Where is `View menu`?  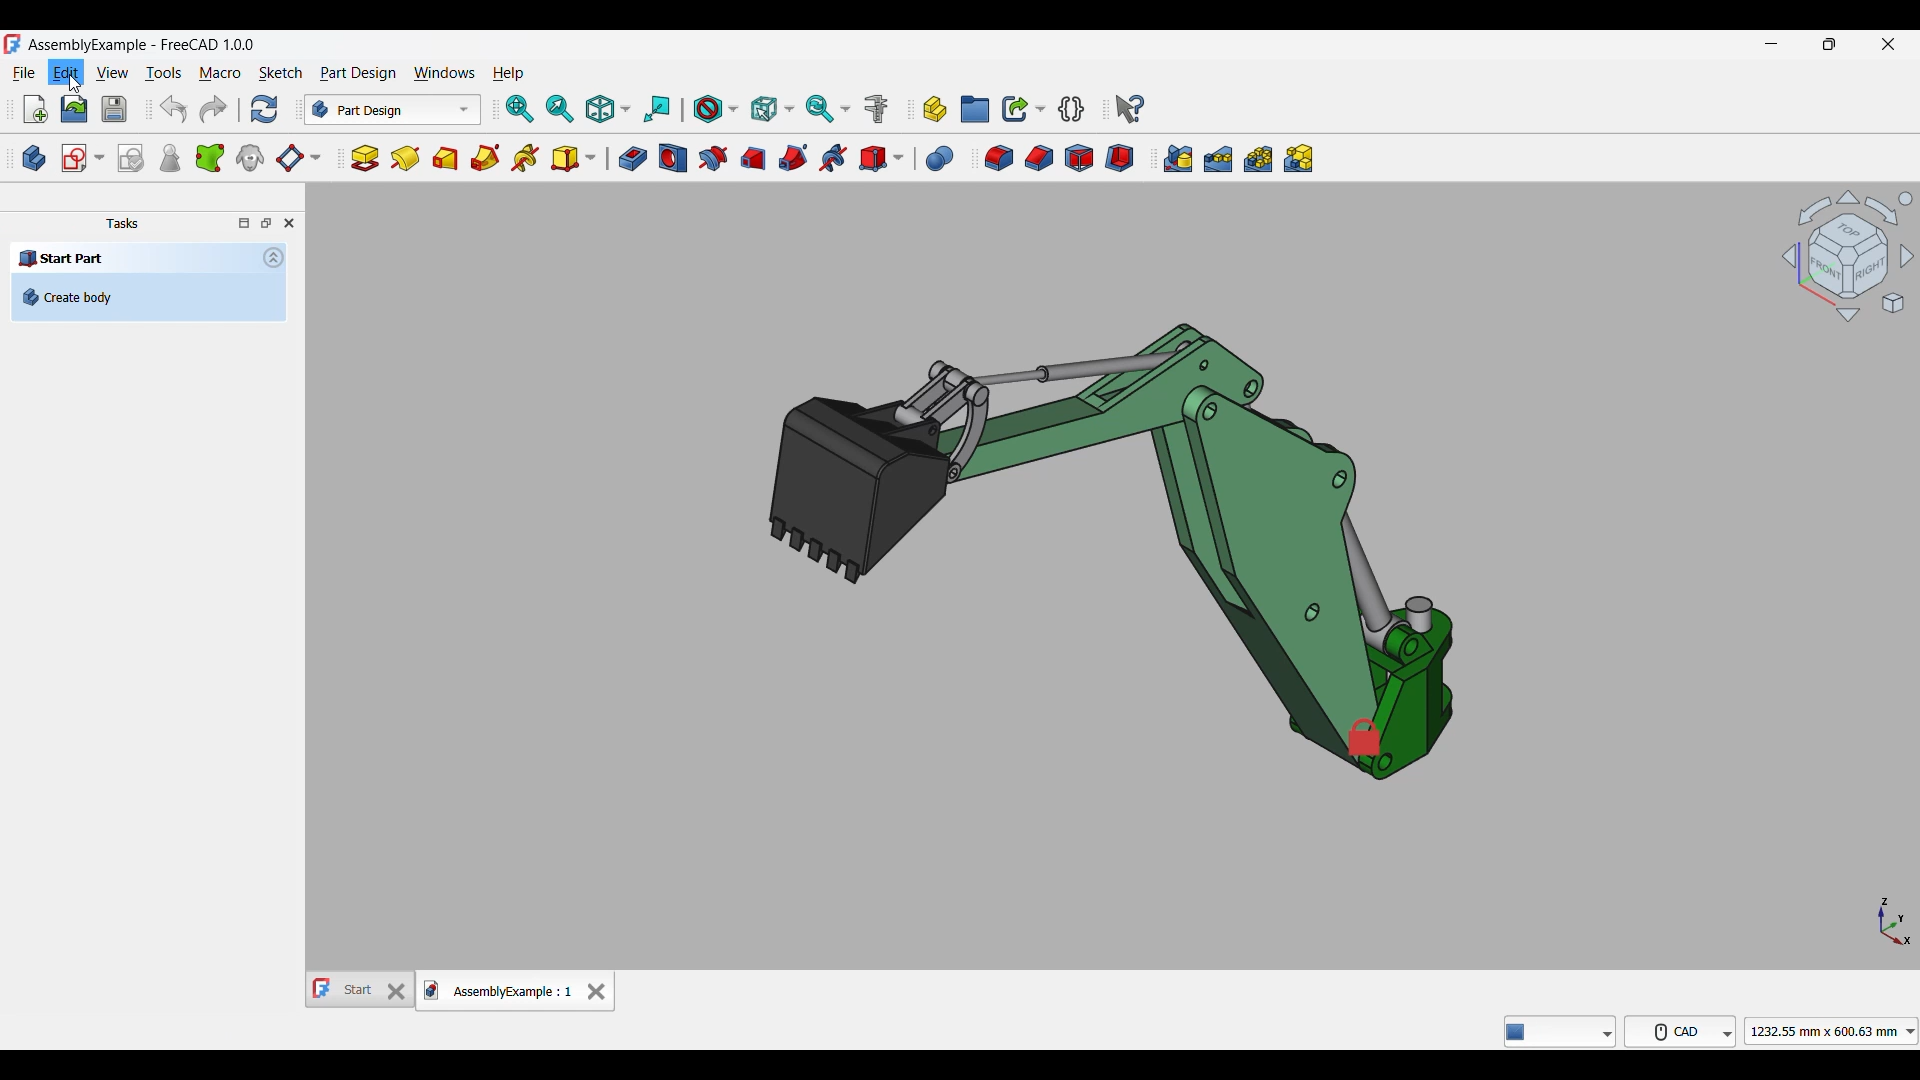
View menu is located at coordinates (112, 72).